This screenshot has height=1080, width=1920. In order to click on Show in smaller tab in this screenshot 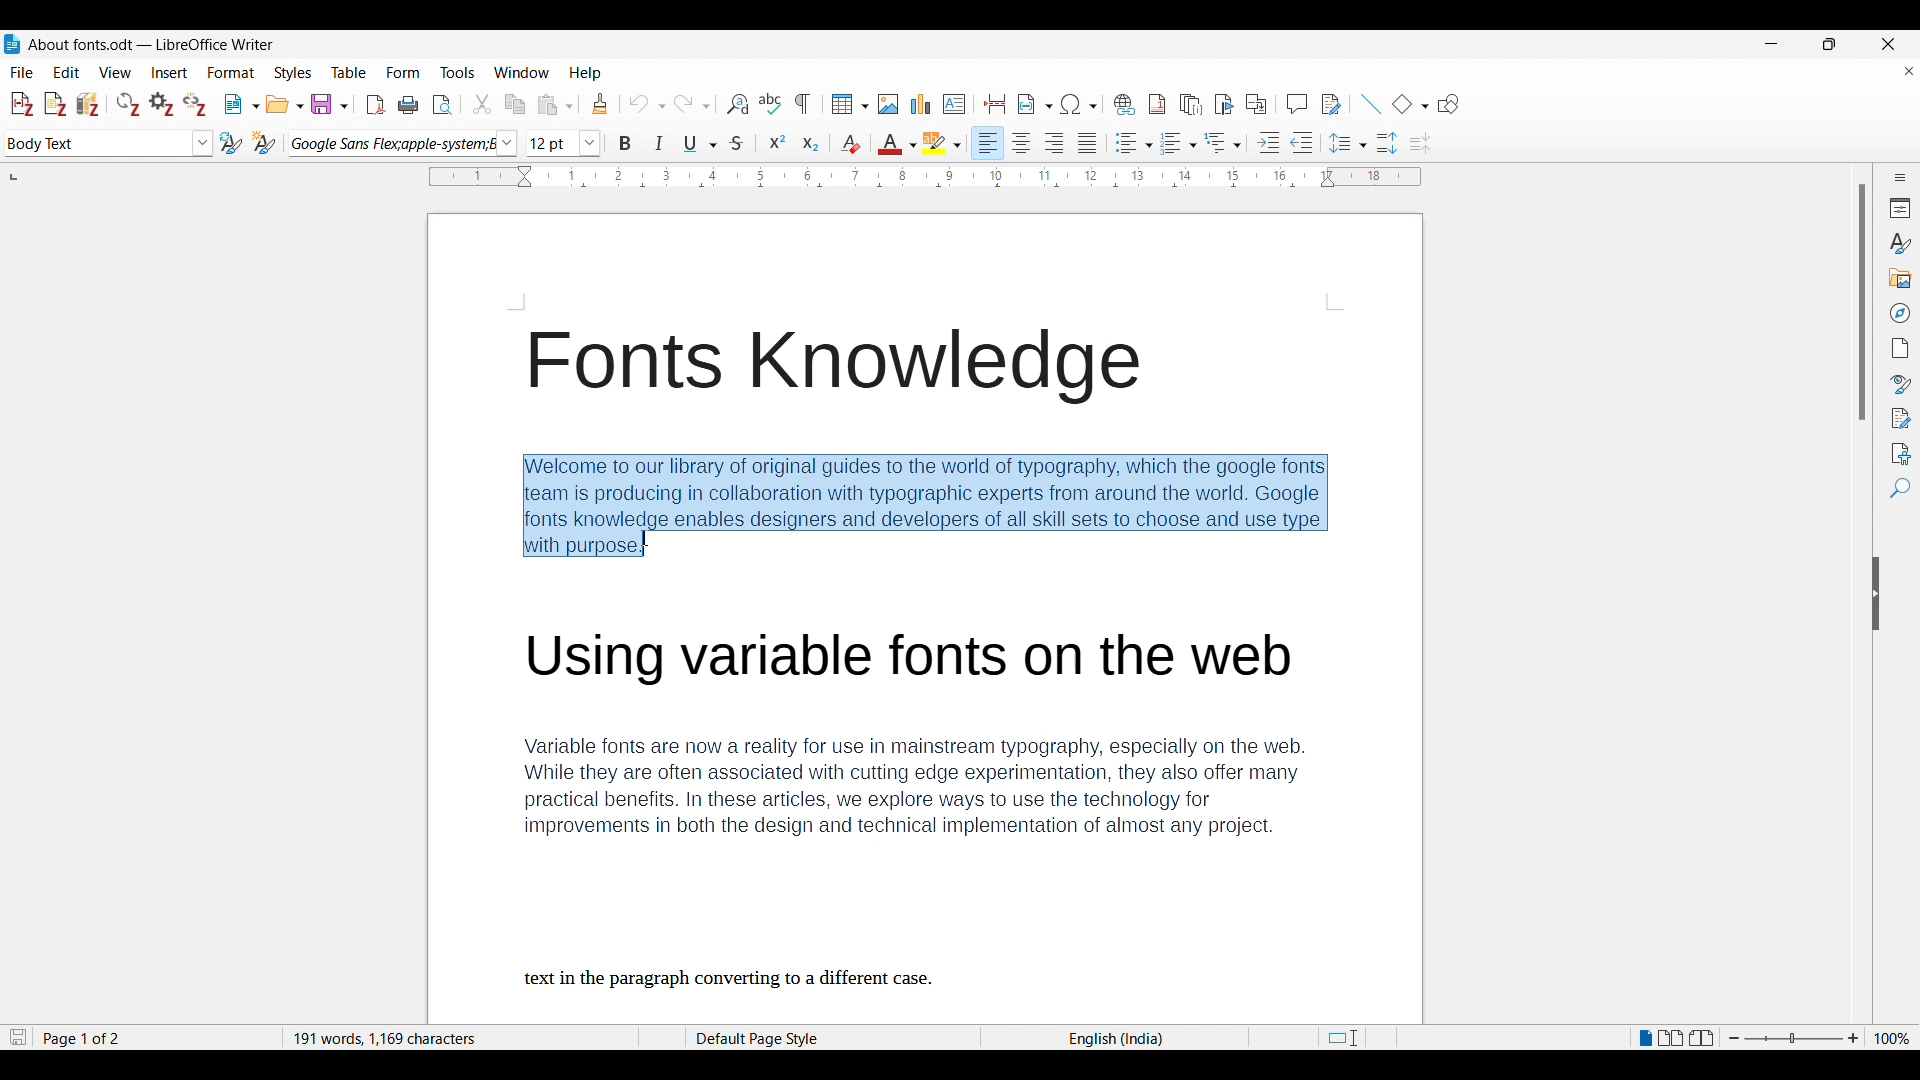, I will do `click(1830, 44)`.